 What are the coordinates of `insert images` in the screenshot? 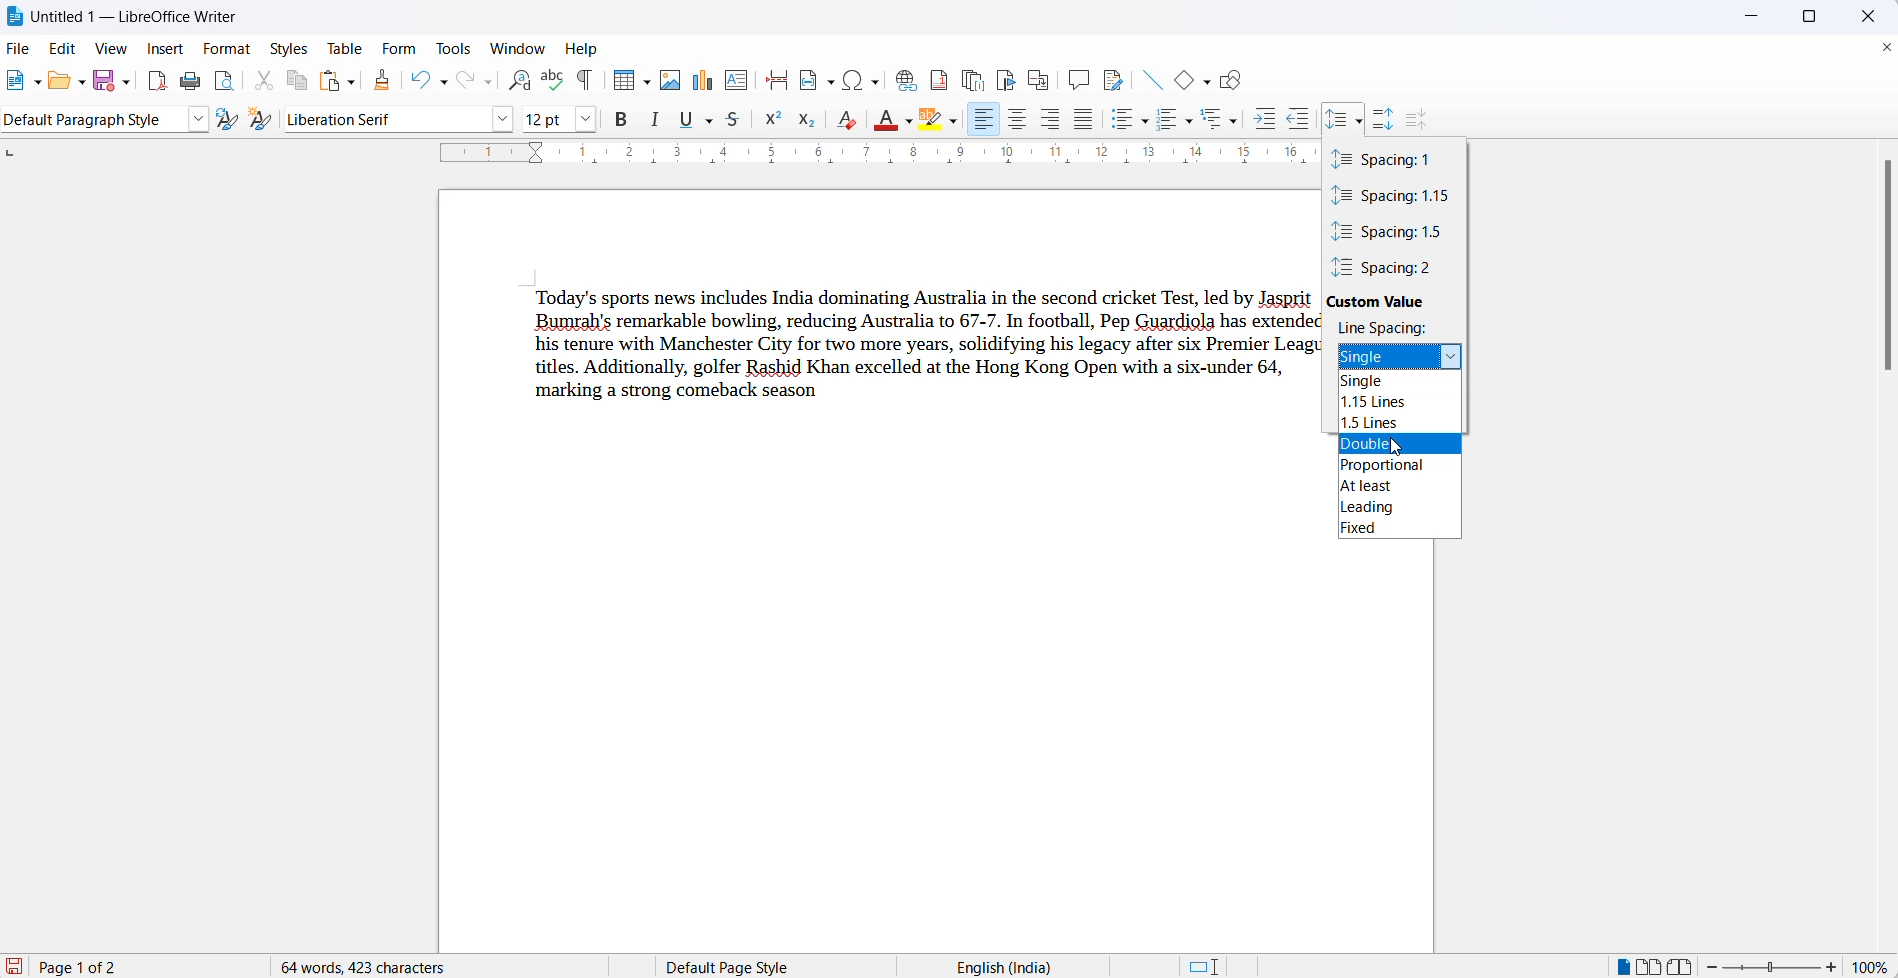 It's located at (673, 81).